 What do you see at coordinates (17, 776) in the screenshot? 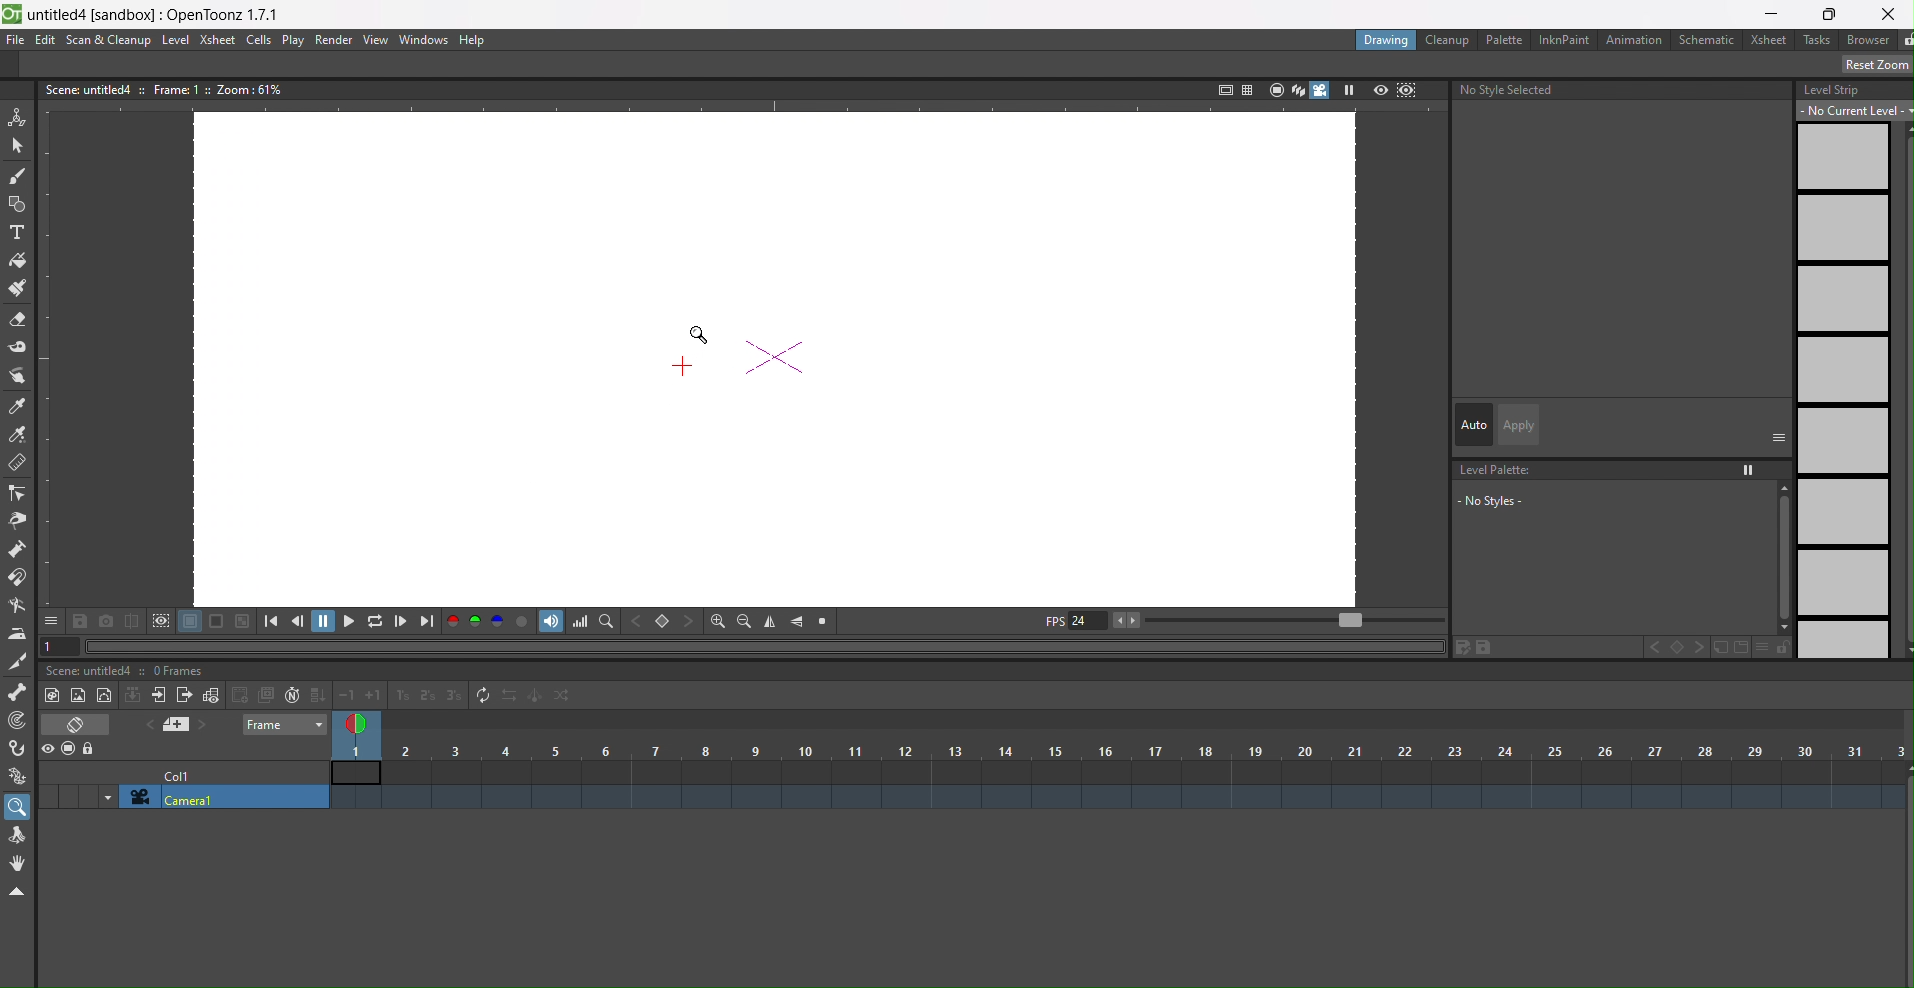
I see `` at bounding box center [17, 776].